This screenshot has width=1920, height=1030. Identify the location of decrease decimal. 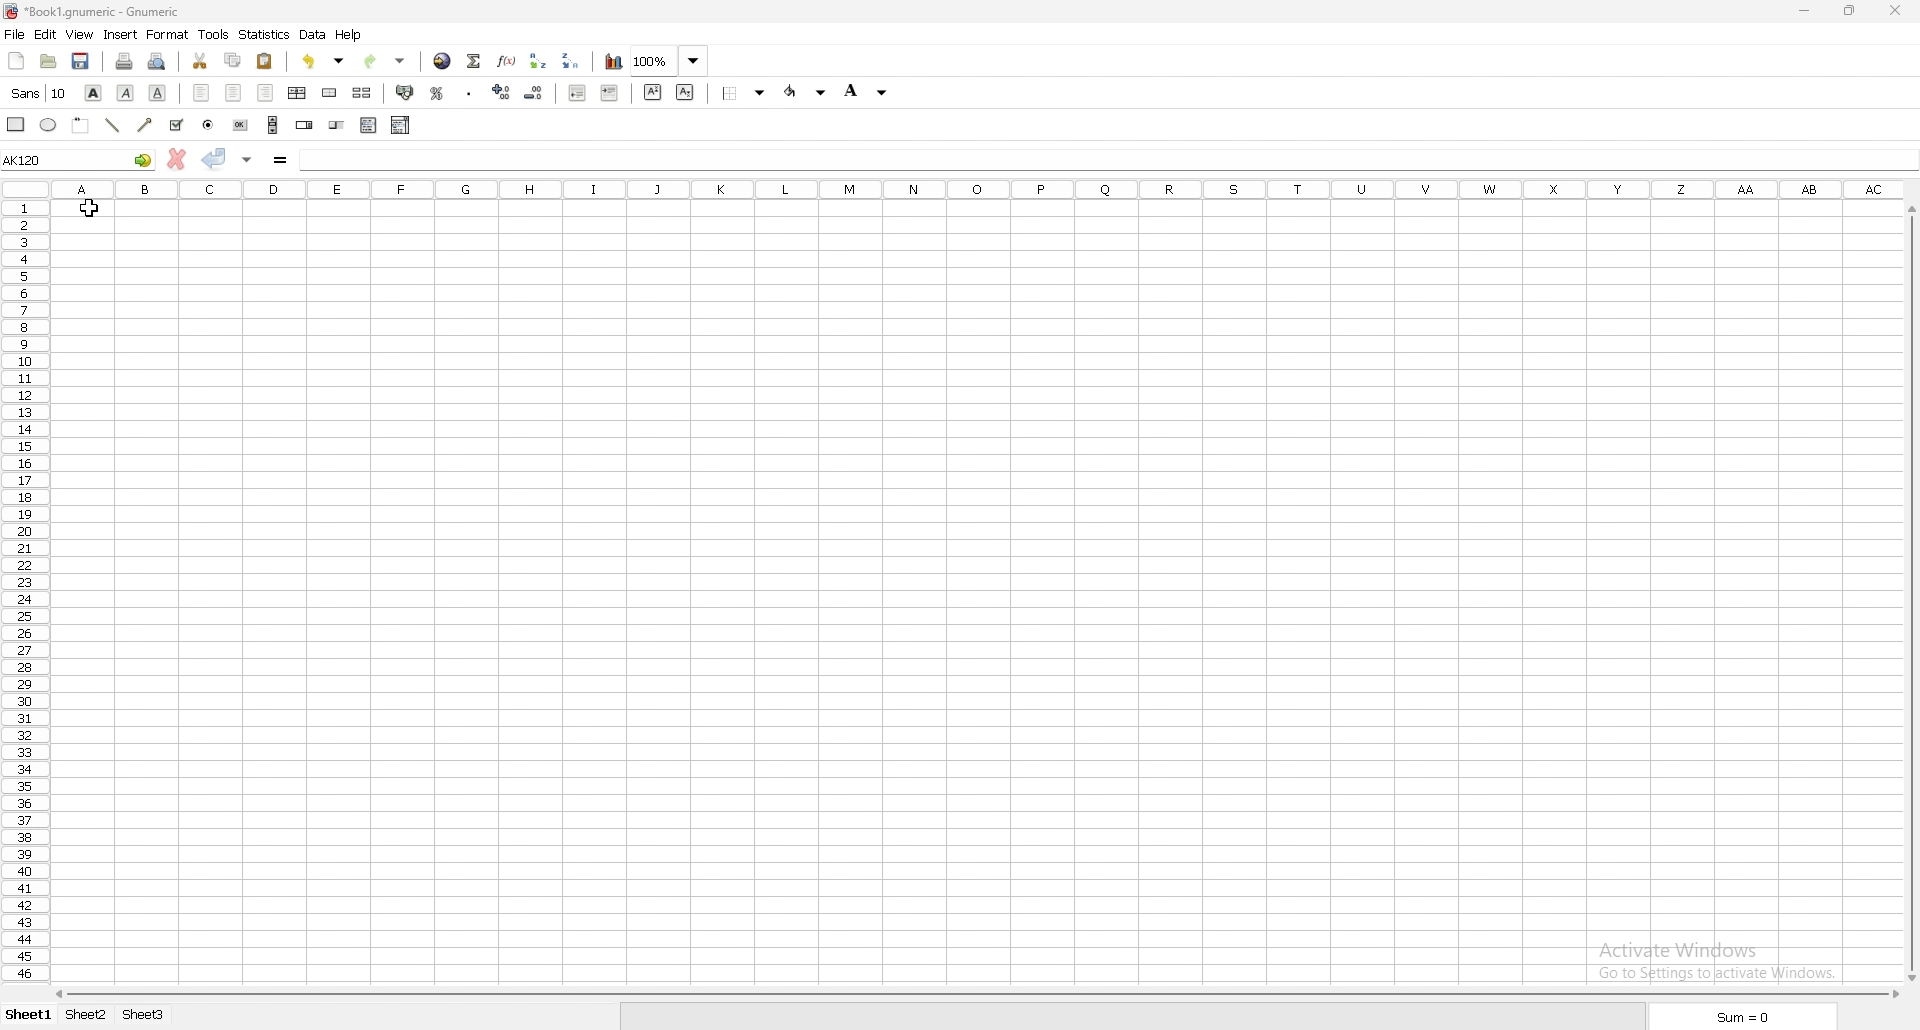
(535, 93).